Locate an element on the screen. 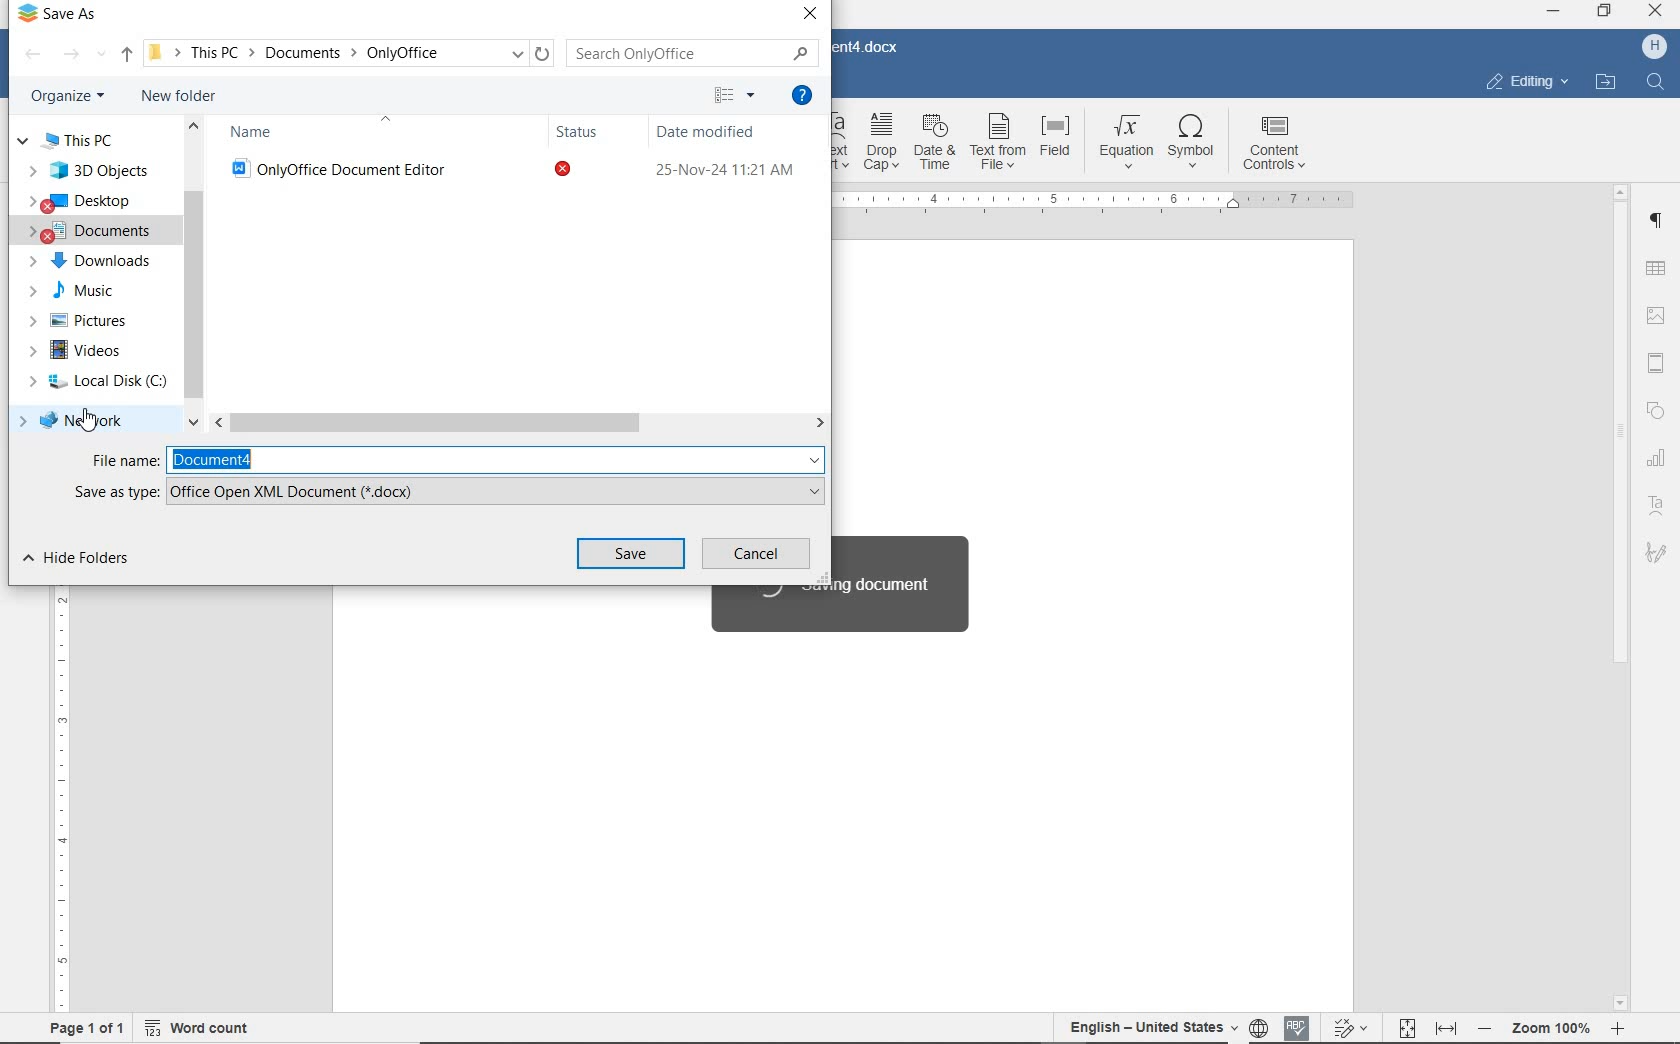 The height and width of the screenshot is (1044, 1680). network is located at coordinates (86, 419).